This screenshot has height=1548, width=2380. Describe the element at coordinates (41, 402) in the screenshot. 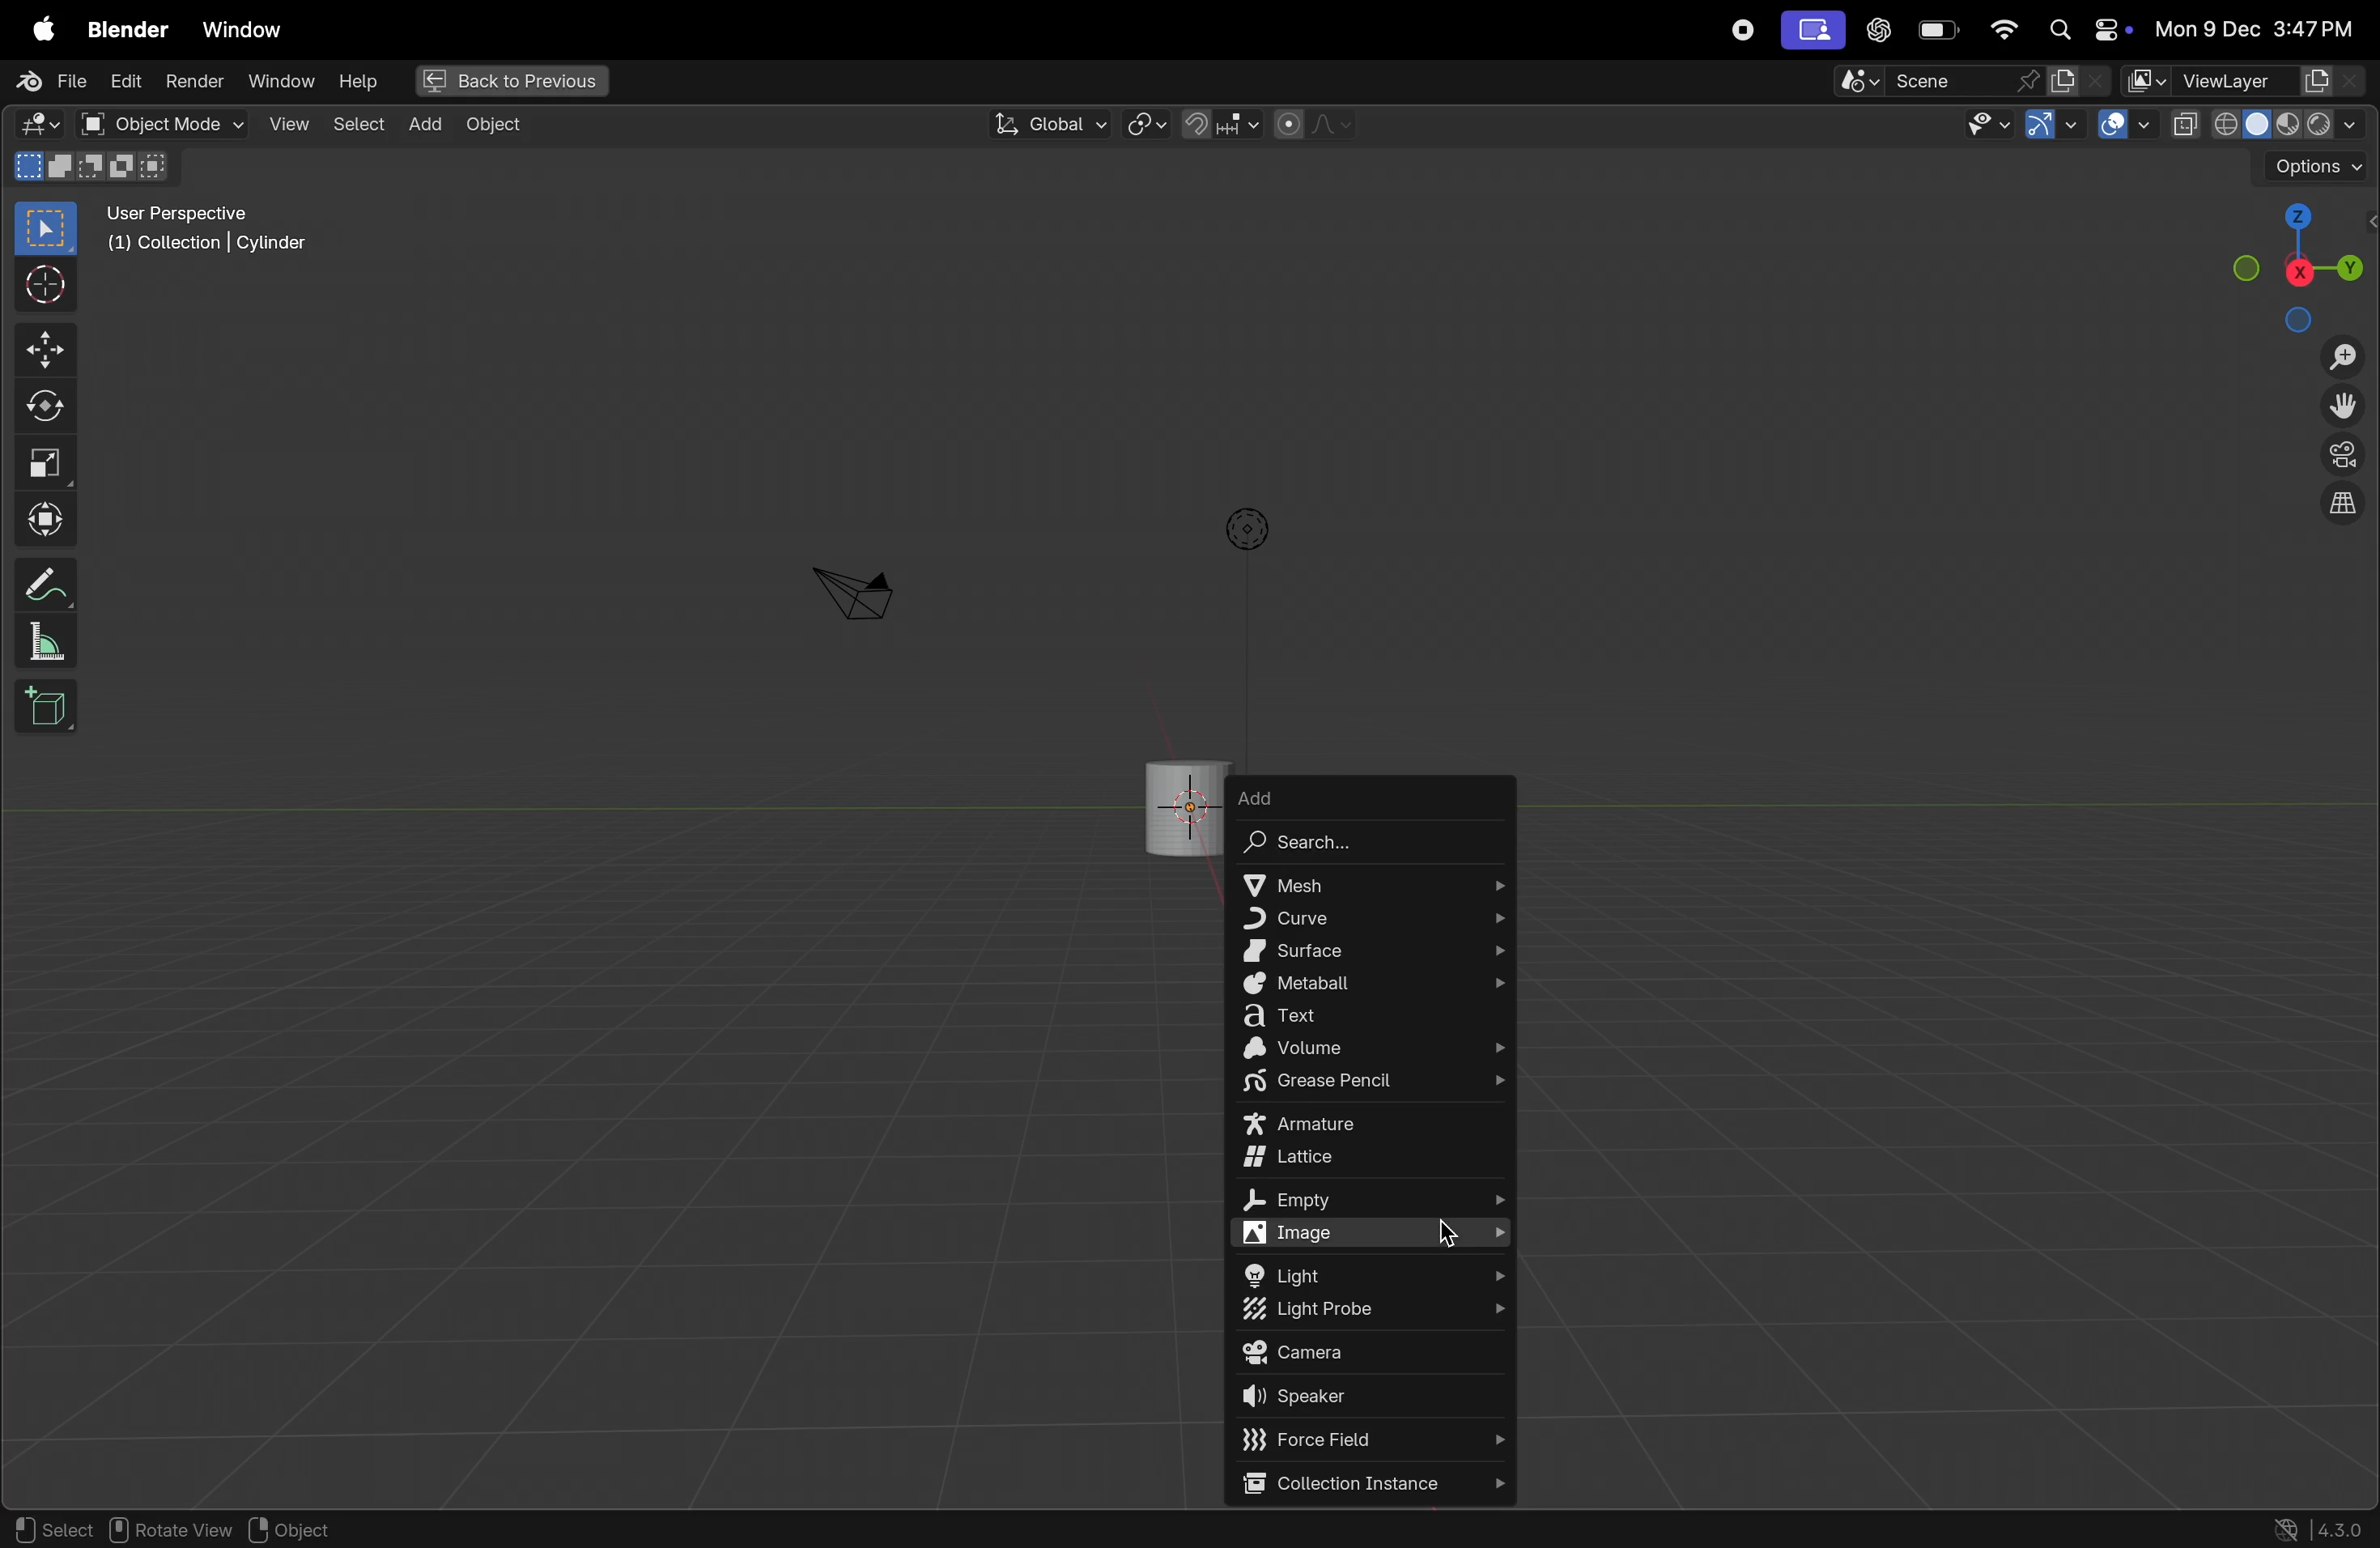

I see `rotate` at that location.